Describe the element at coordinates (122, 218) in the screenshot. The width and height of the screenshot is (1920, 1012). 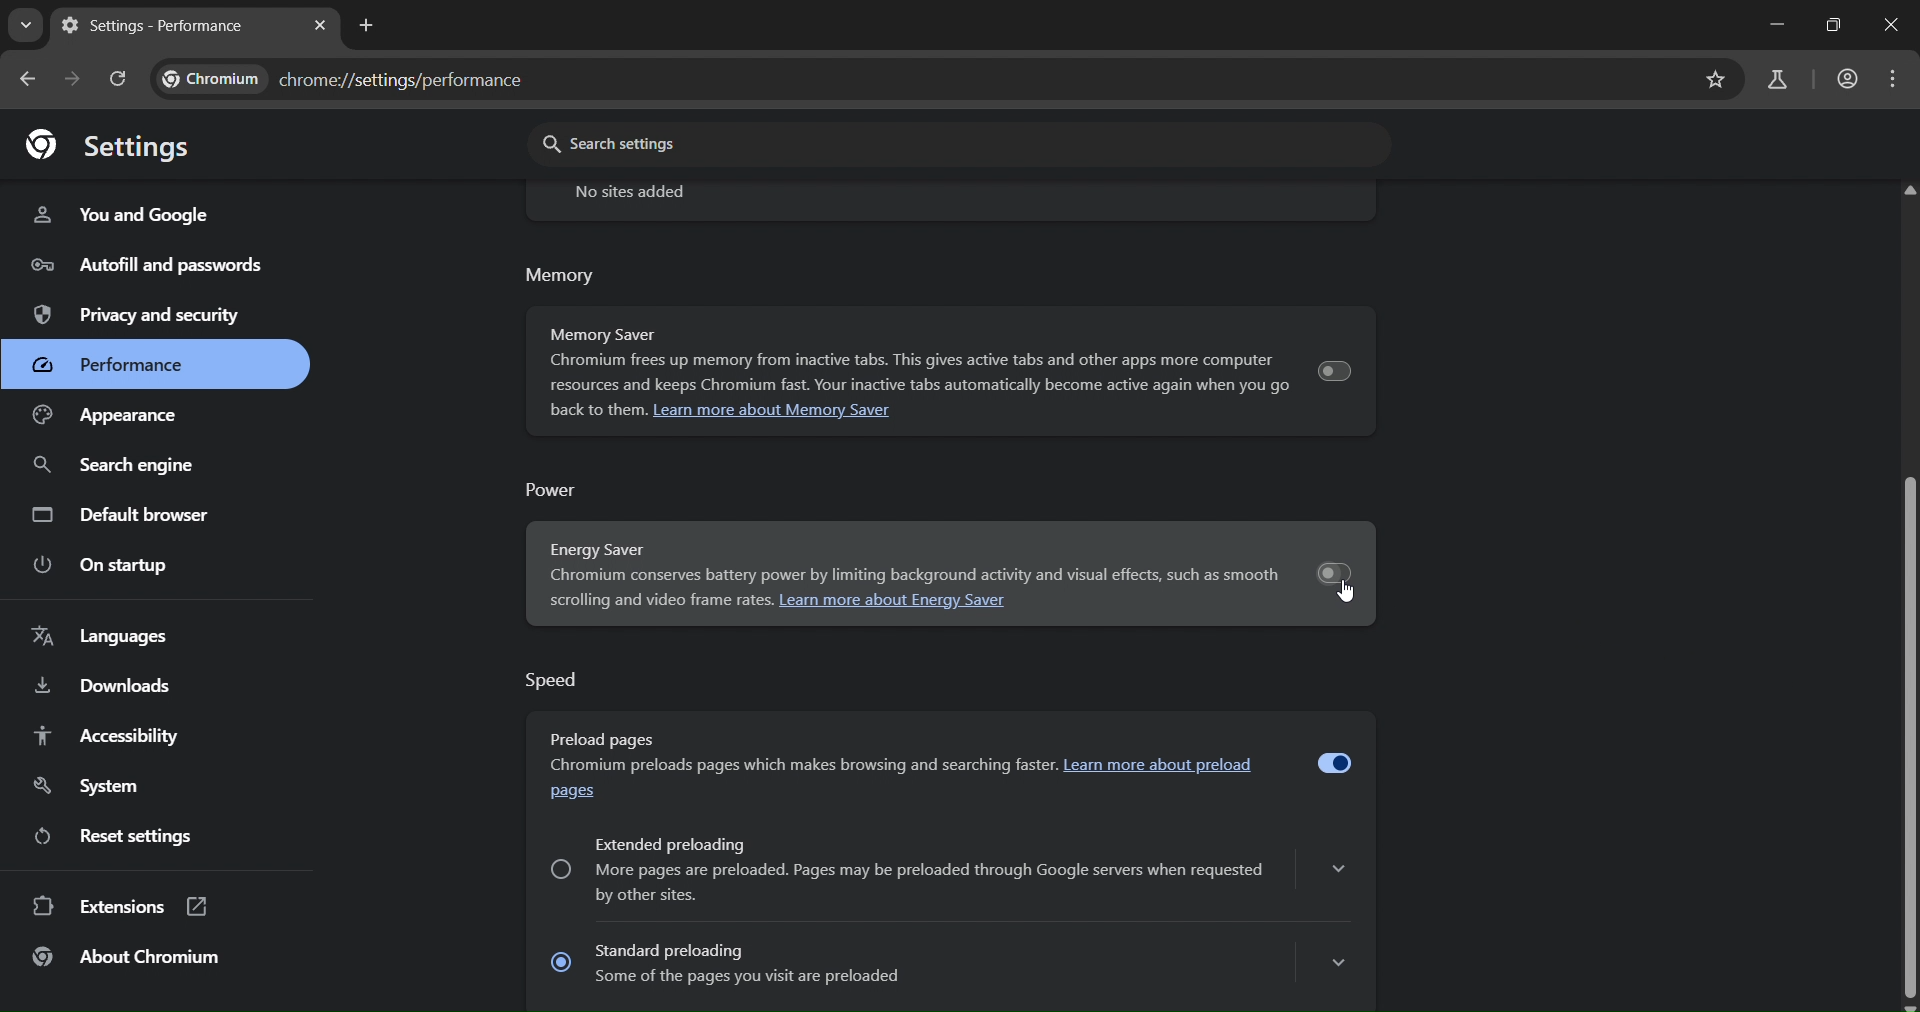
I see `you and google` at that location.